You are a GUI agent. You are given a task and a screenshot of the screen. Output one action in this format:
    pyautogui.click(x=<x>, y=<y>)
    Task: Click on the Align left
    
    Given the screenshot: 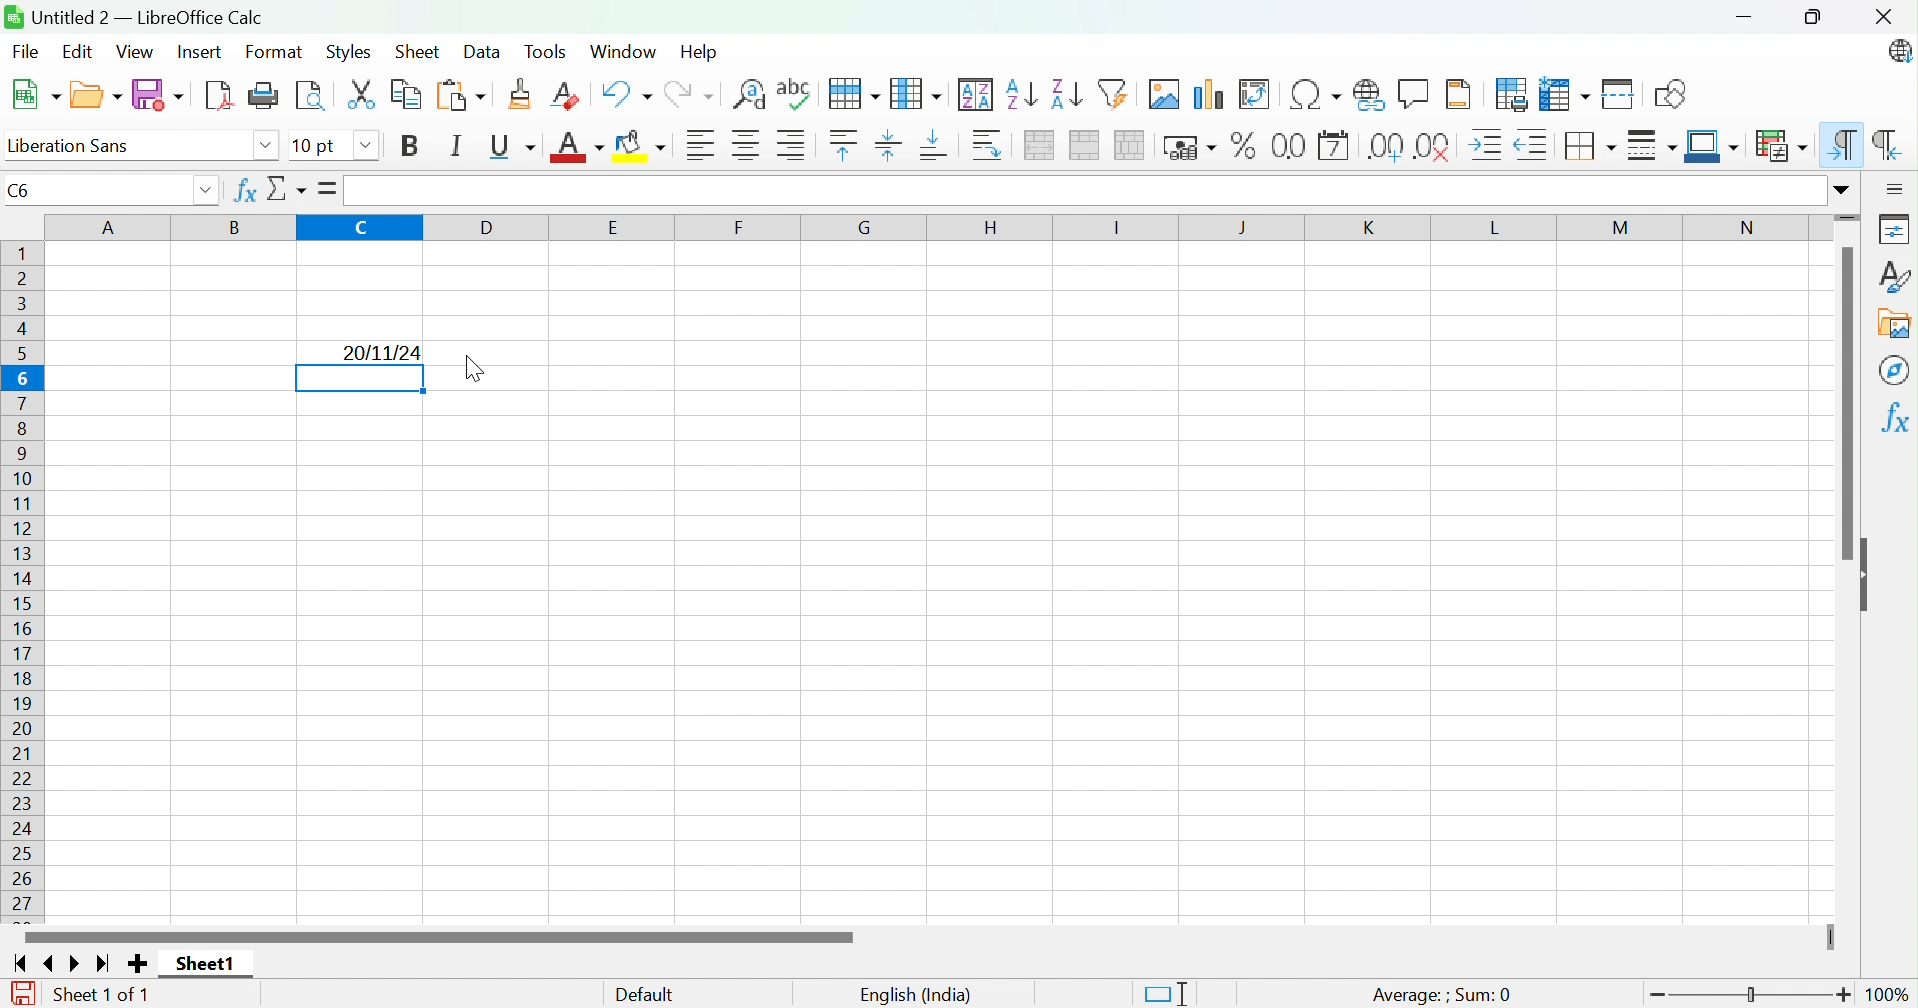 What is the action you would take?
    pyautogui.click(x=704, y=145)
    